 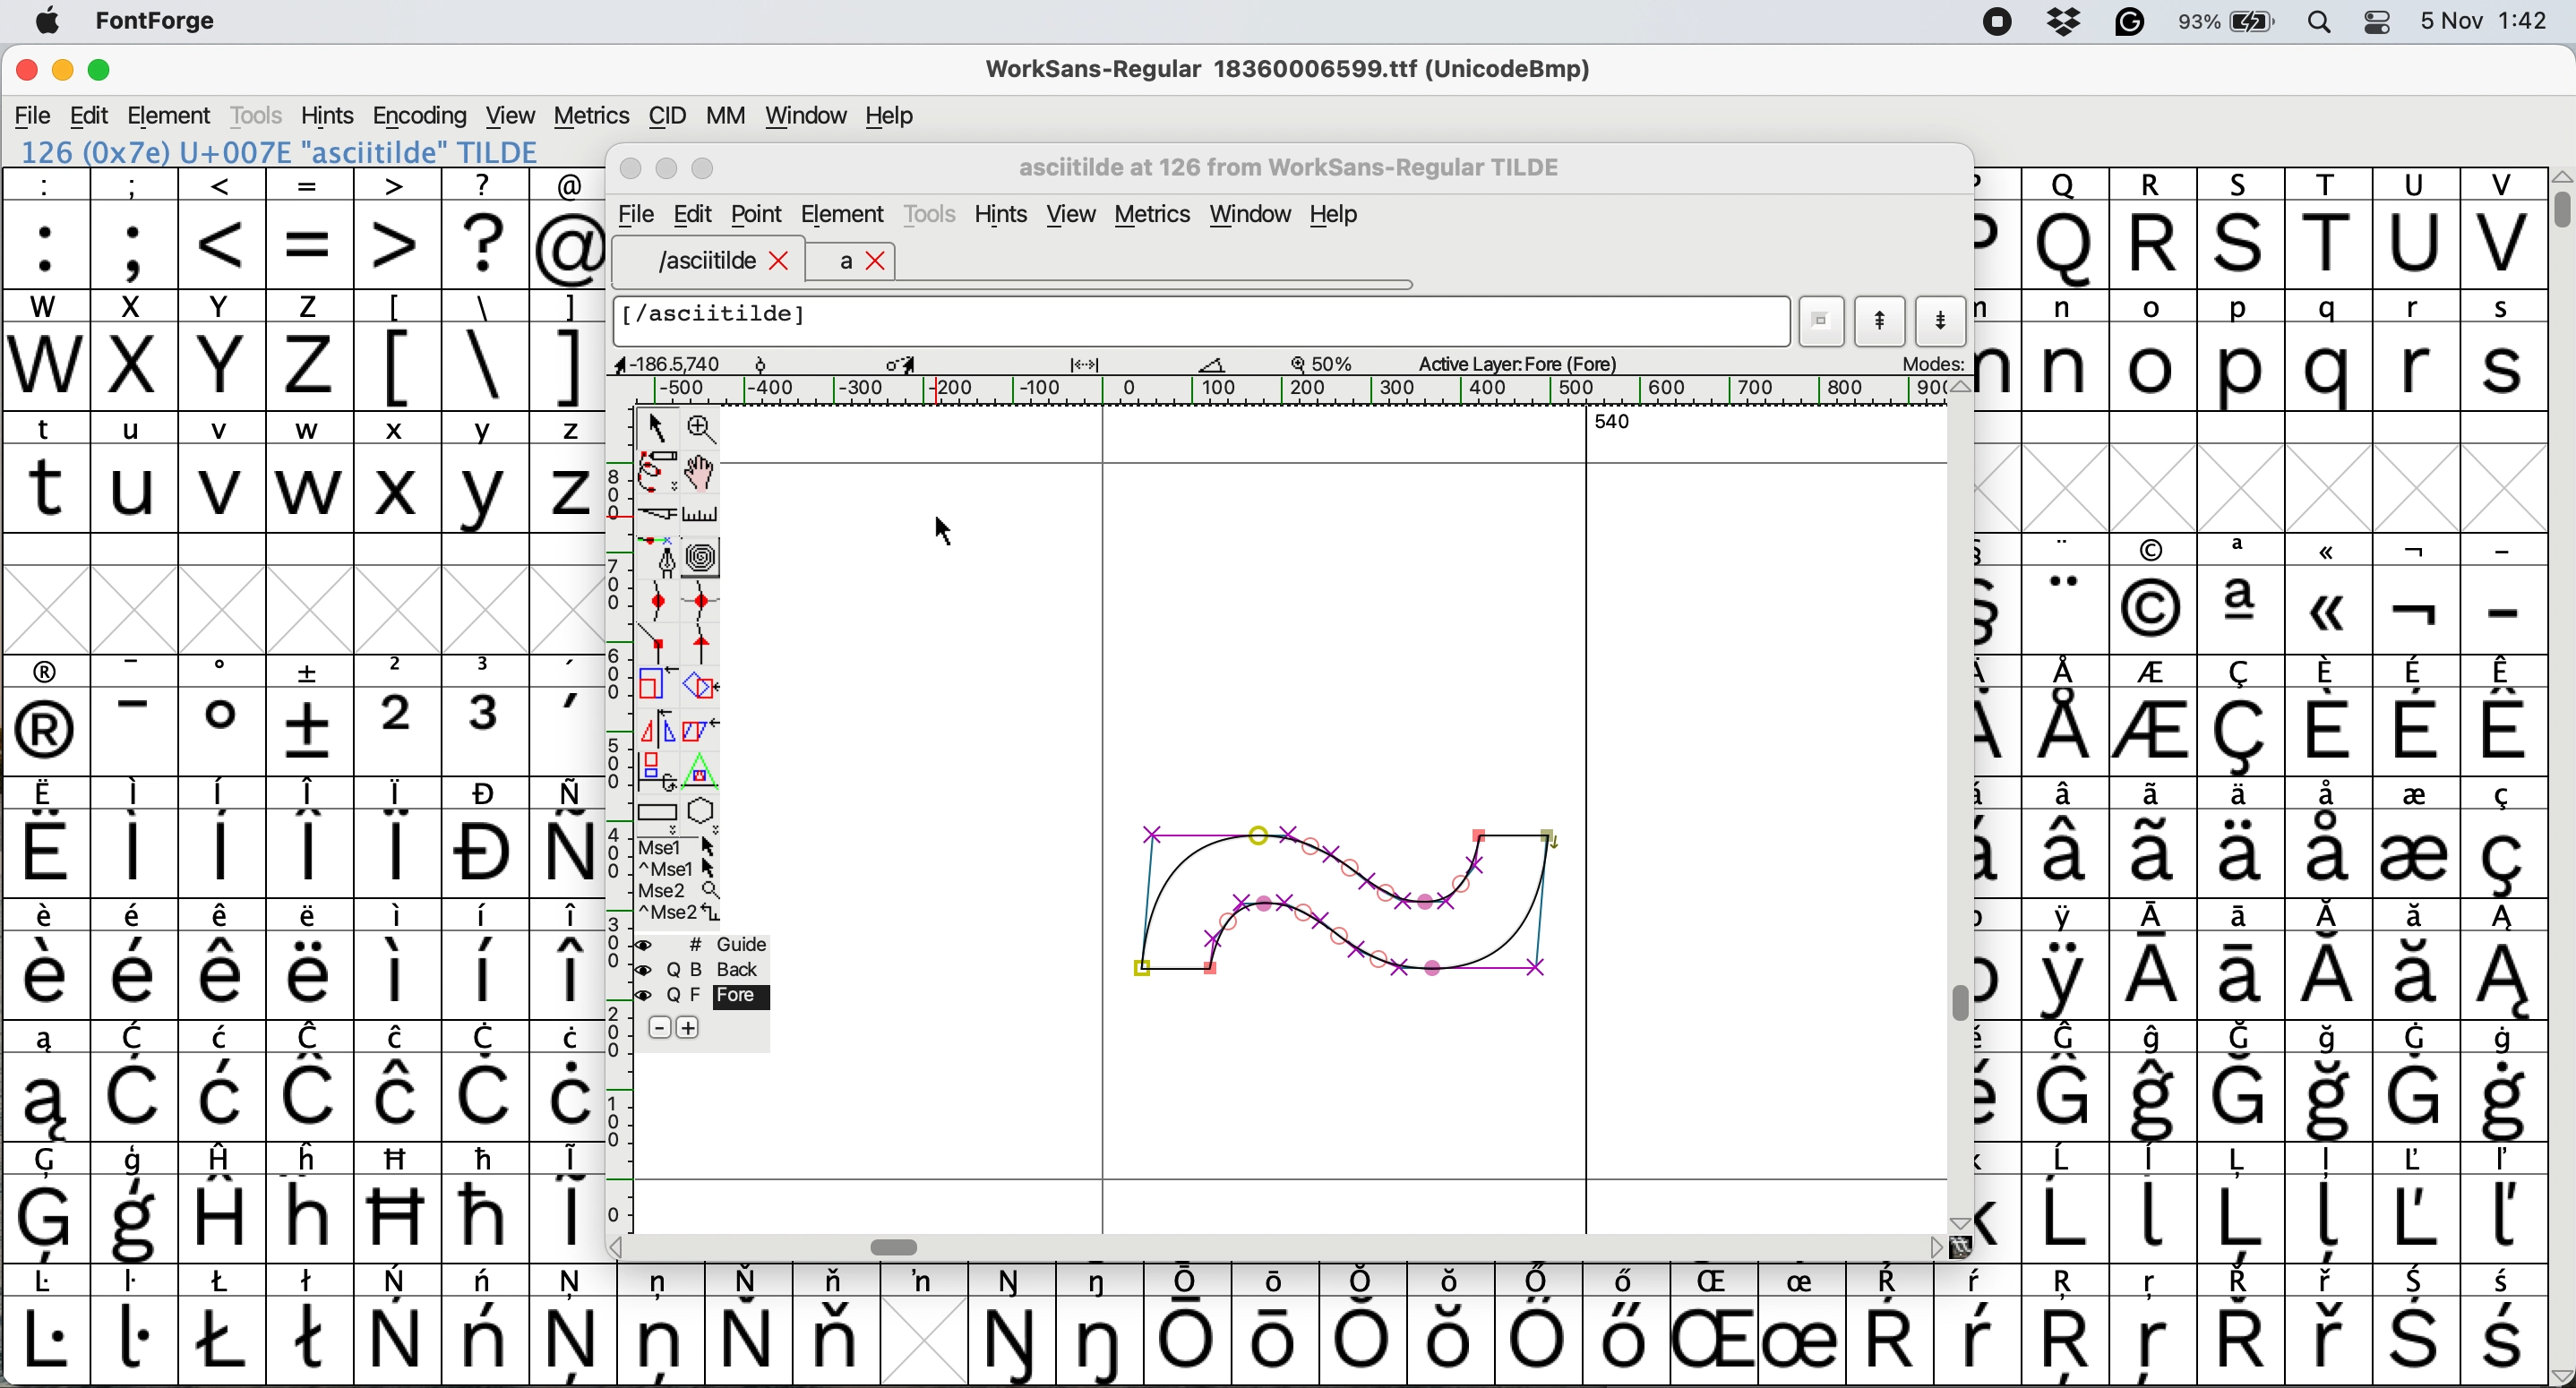 What do you see at coordinates (2417, 1080) in the screenshot?
I see `symbol` at bounding box center [2417, 1080].